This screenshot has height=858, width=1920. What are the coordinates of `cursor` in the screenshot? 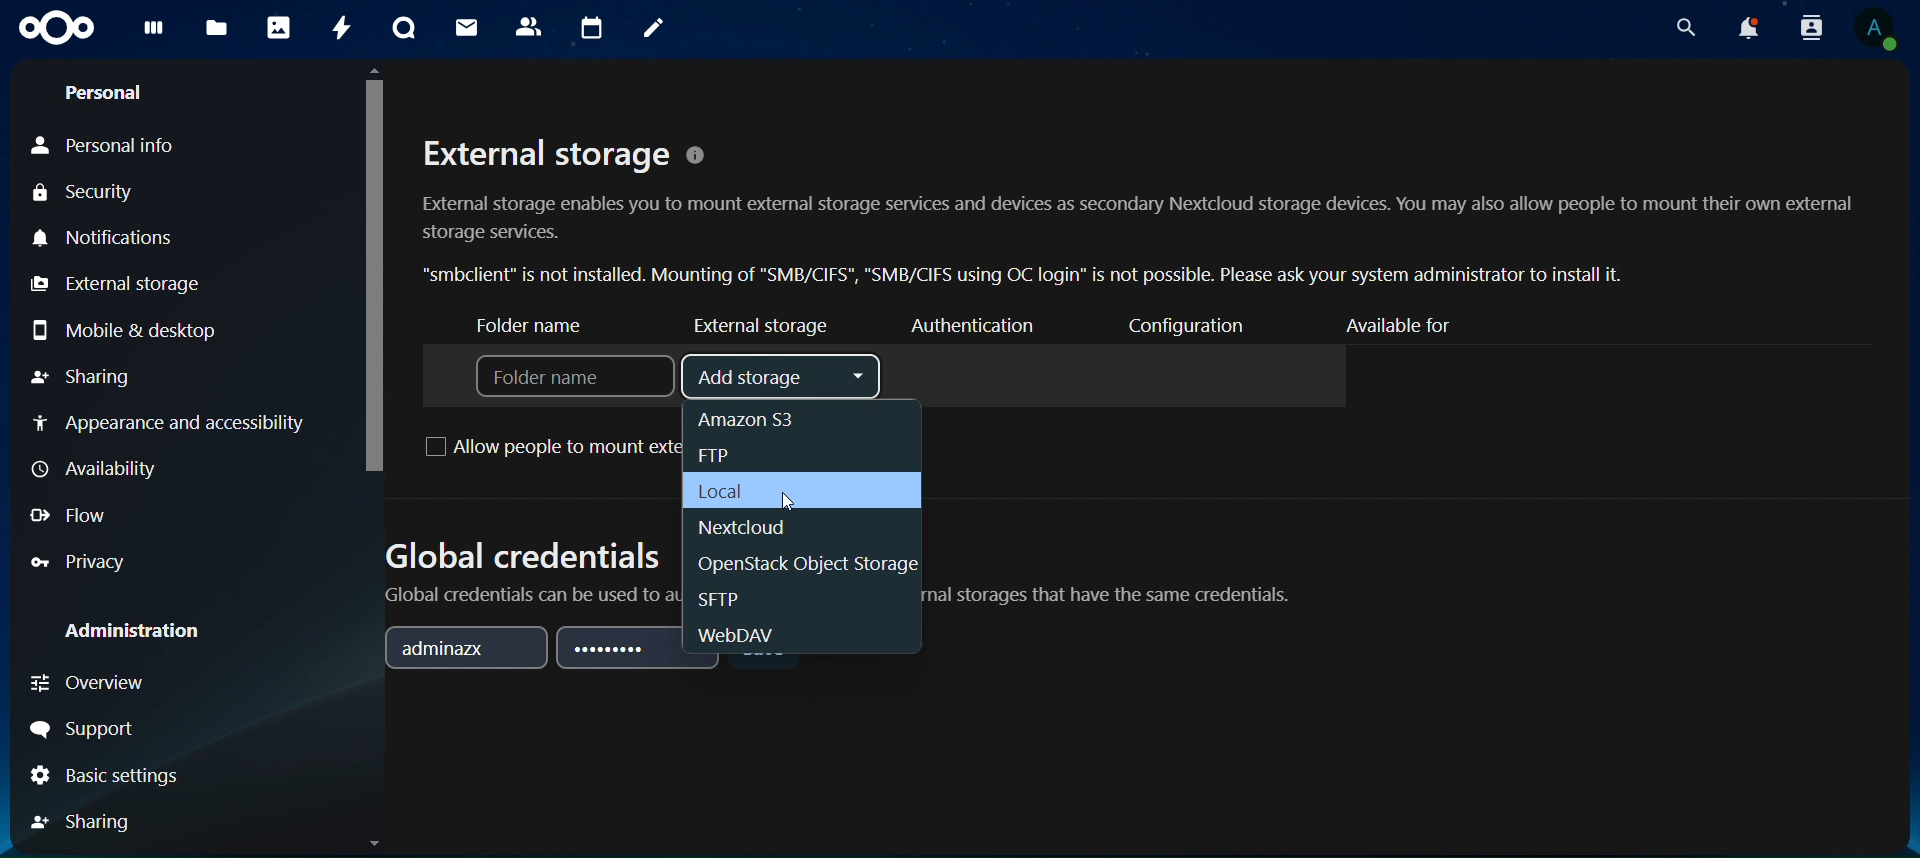 It's located at (792, 501).